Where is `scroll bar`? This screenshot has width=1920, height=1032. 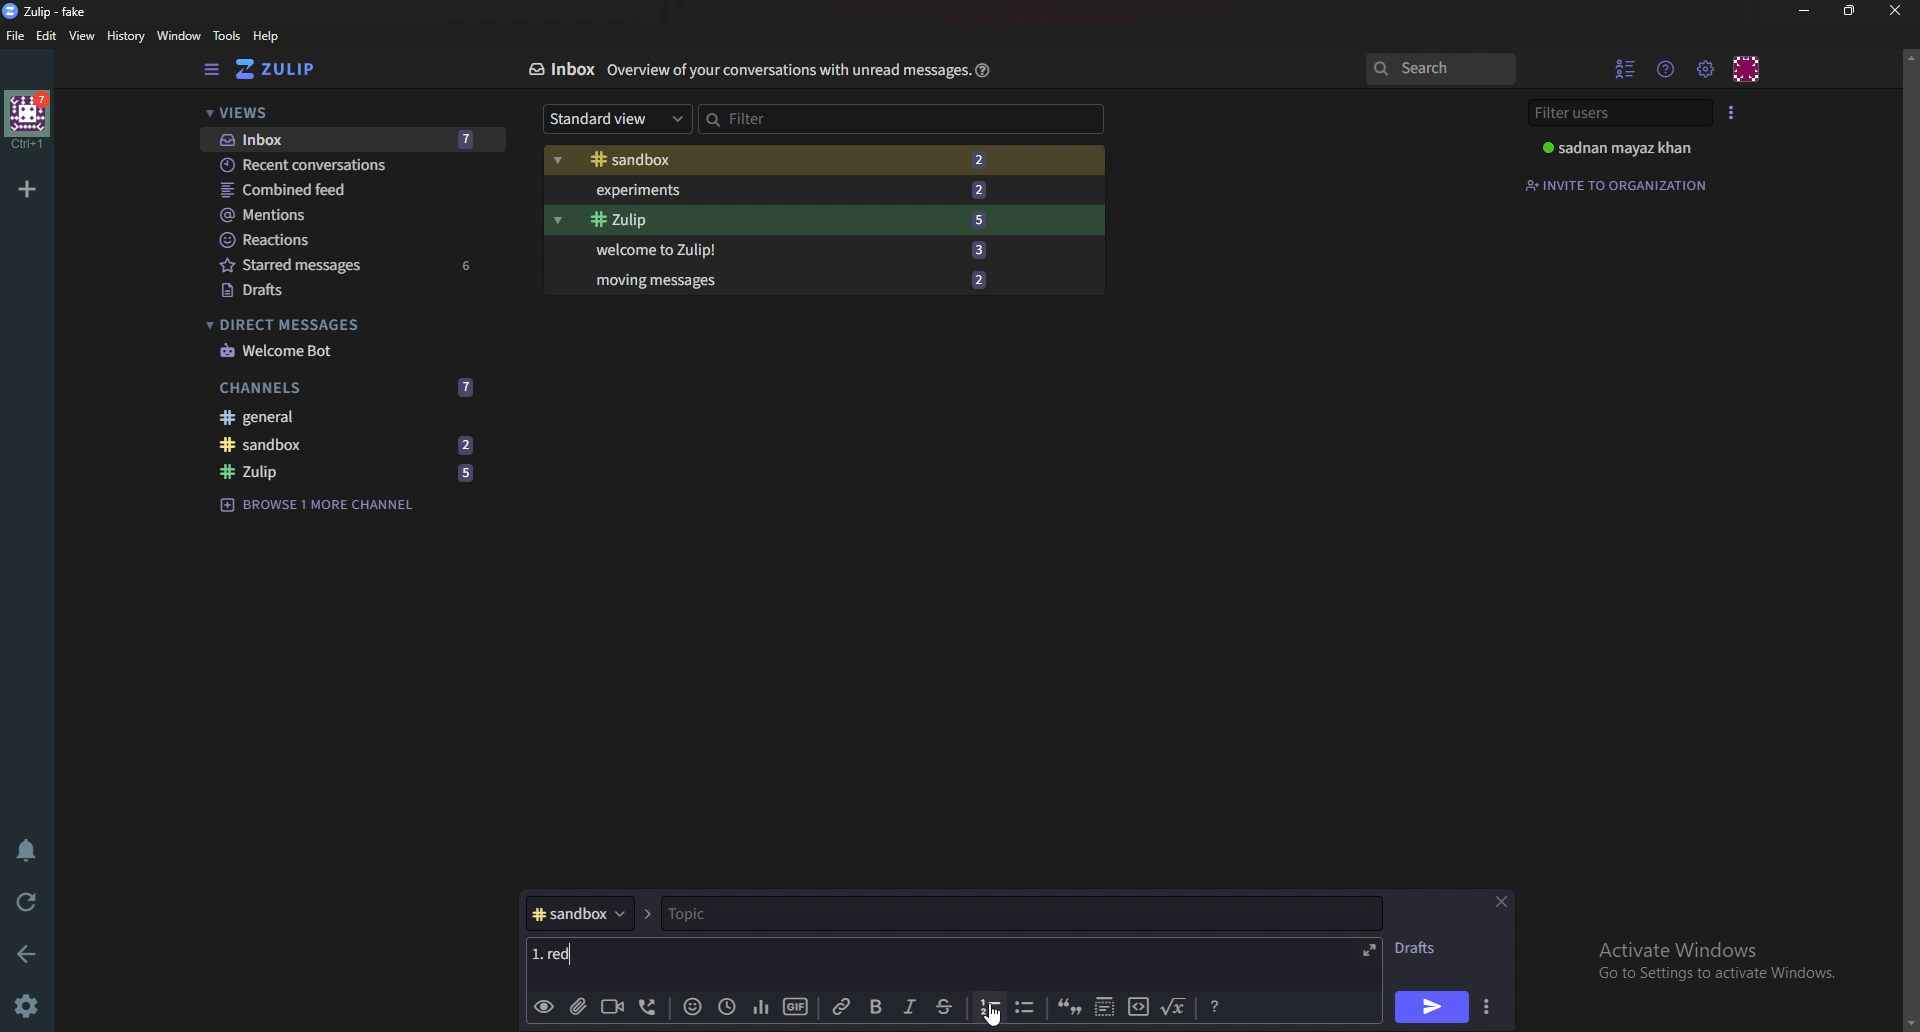 scroll bar is located at coordinates (1910, 537).